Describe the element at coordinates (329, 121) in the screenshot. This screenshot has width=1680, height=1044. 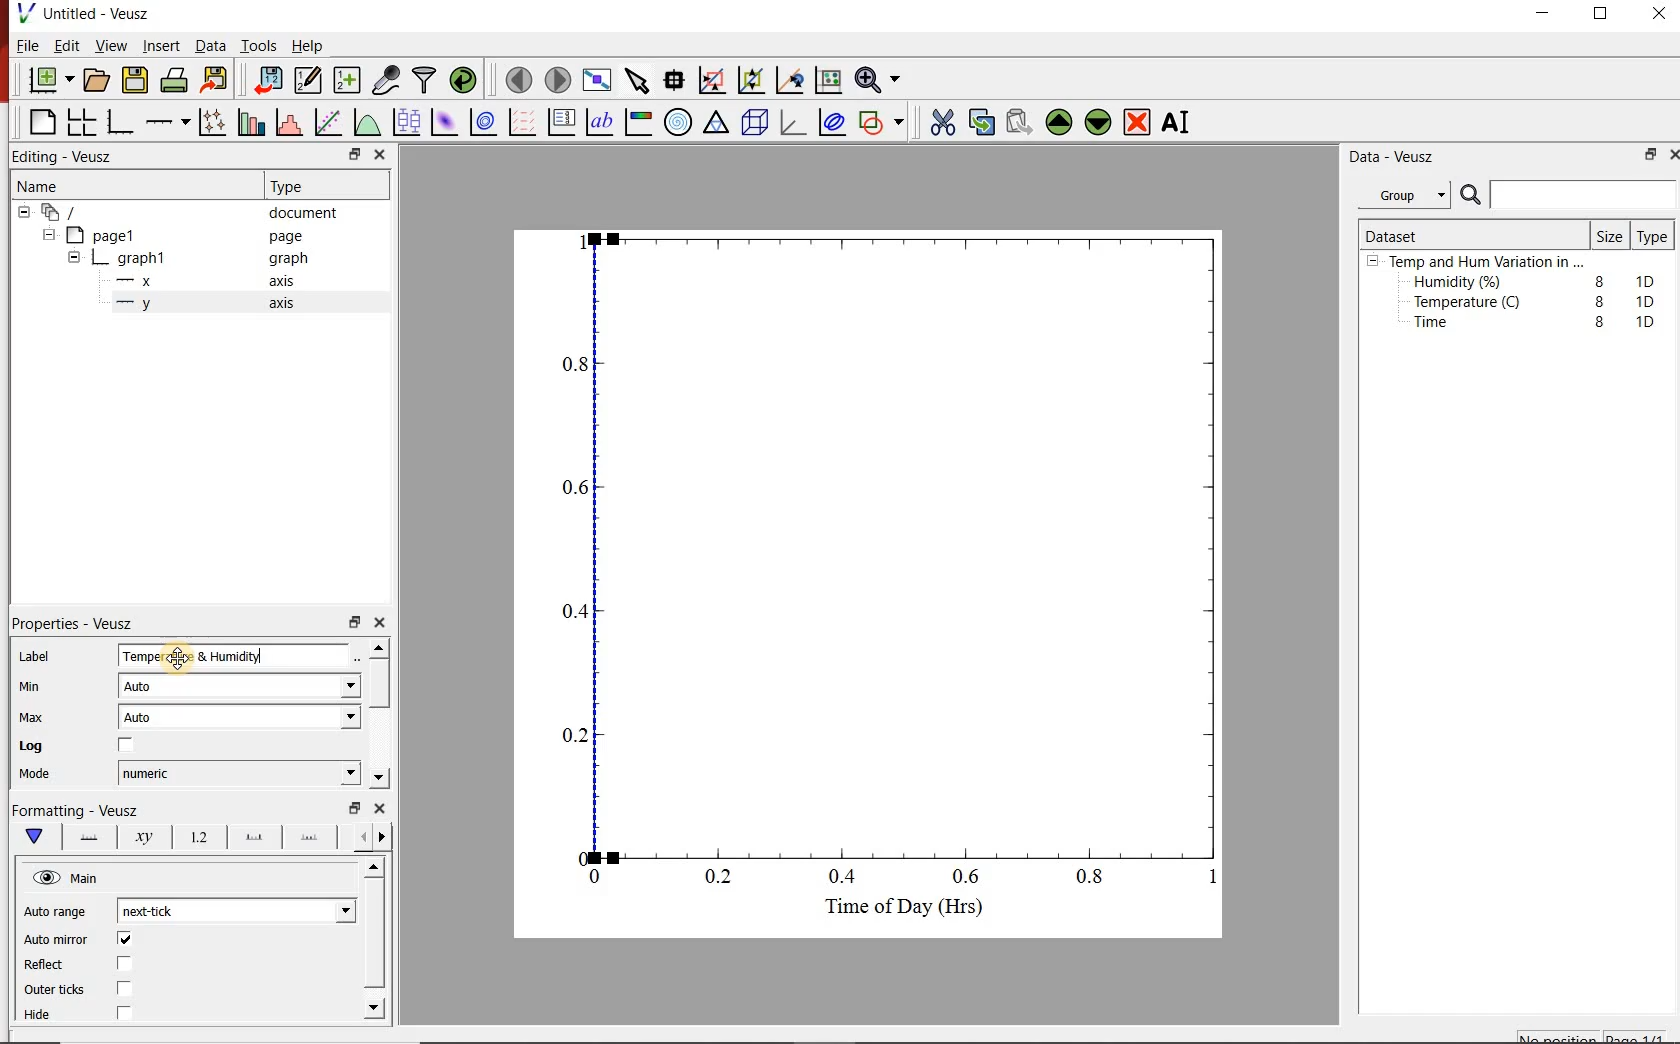
I see `Fit a function to data` at that location.